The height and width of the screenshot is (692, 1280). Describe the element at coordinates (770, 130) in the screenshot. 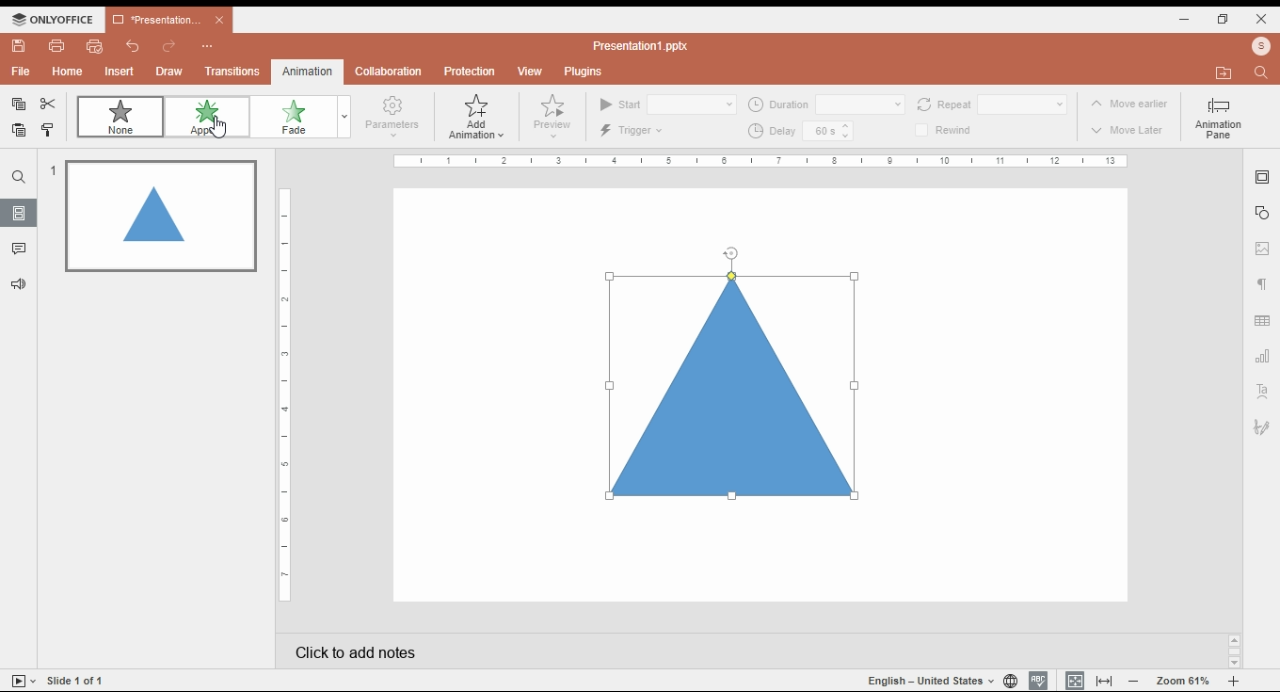

I see `delay` at that location.